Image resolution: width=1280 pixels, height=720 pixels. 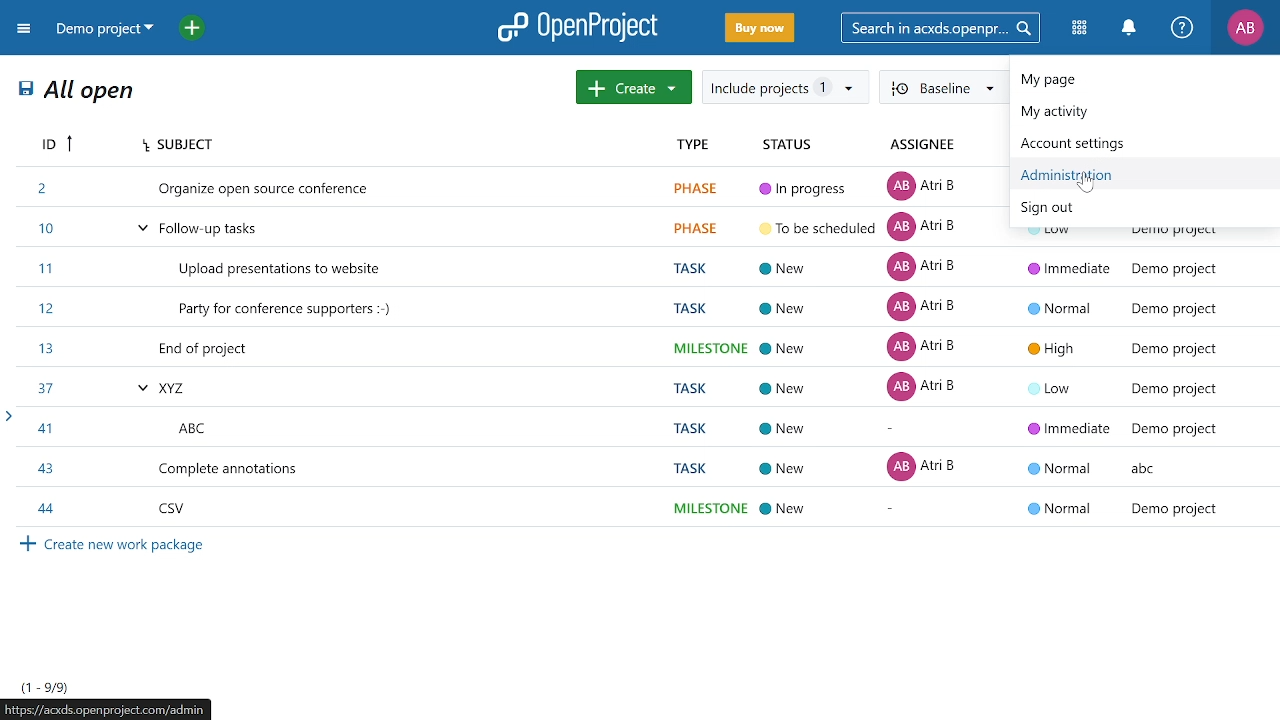 What do you see at coordinates (926, 146) in the screenshot?
I see `assignee` at bounding box center [926, 146].